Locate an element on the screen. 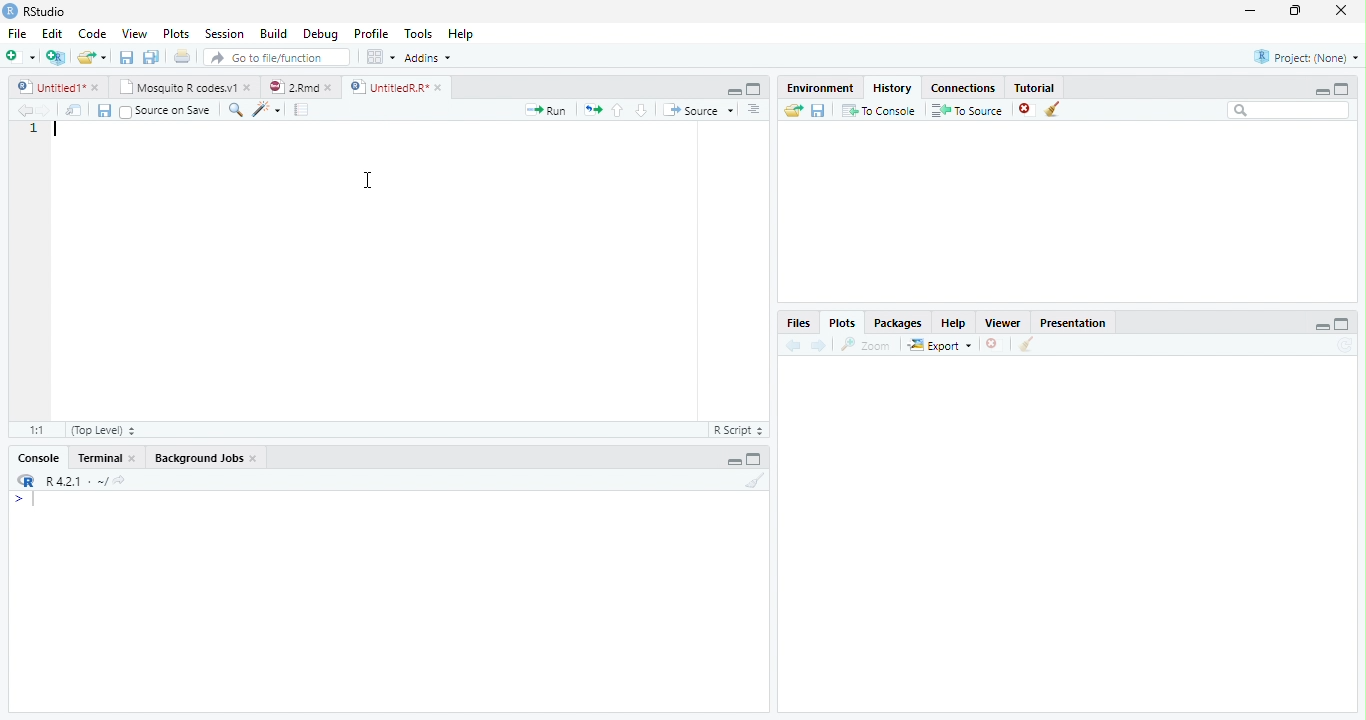  Document outline is located at coordinates (754, 111).